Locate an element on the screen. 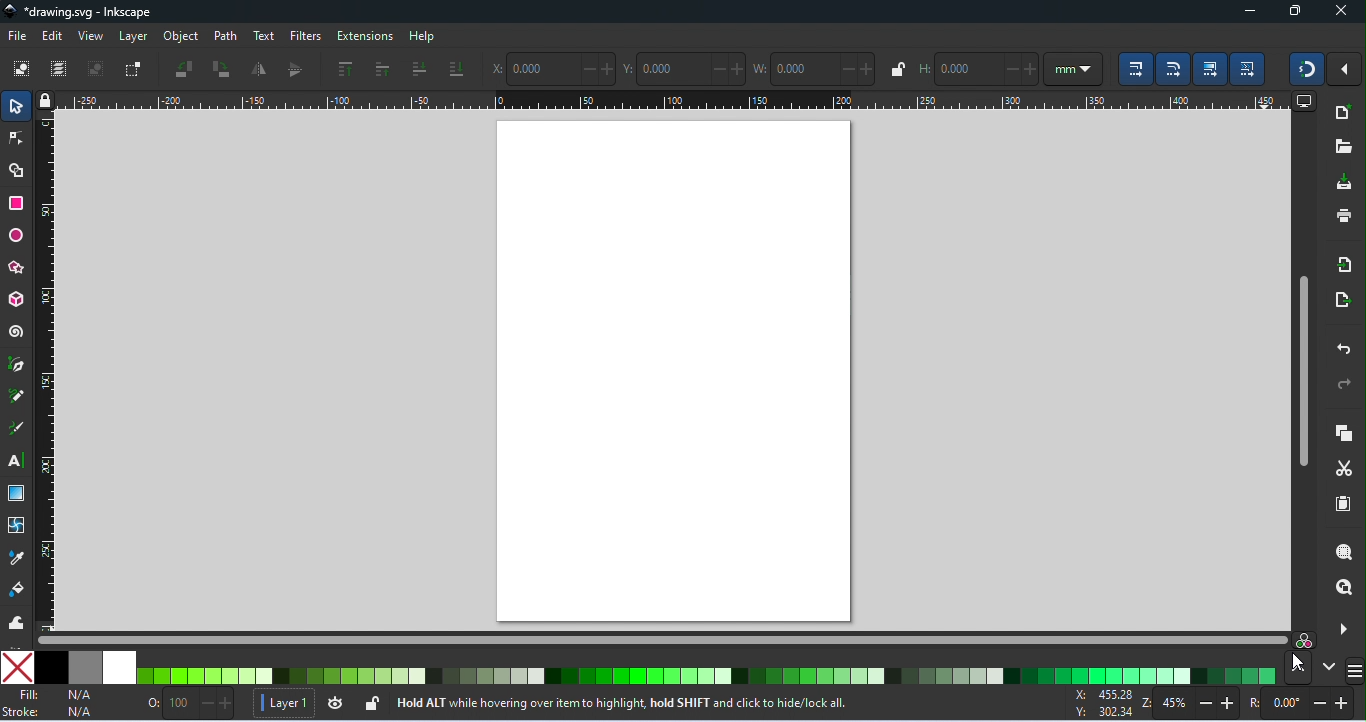  cut is located at coordinates (1346, 467).